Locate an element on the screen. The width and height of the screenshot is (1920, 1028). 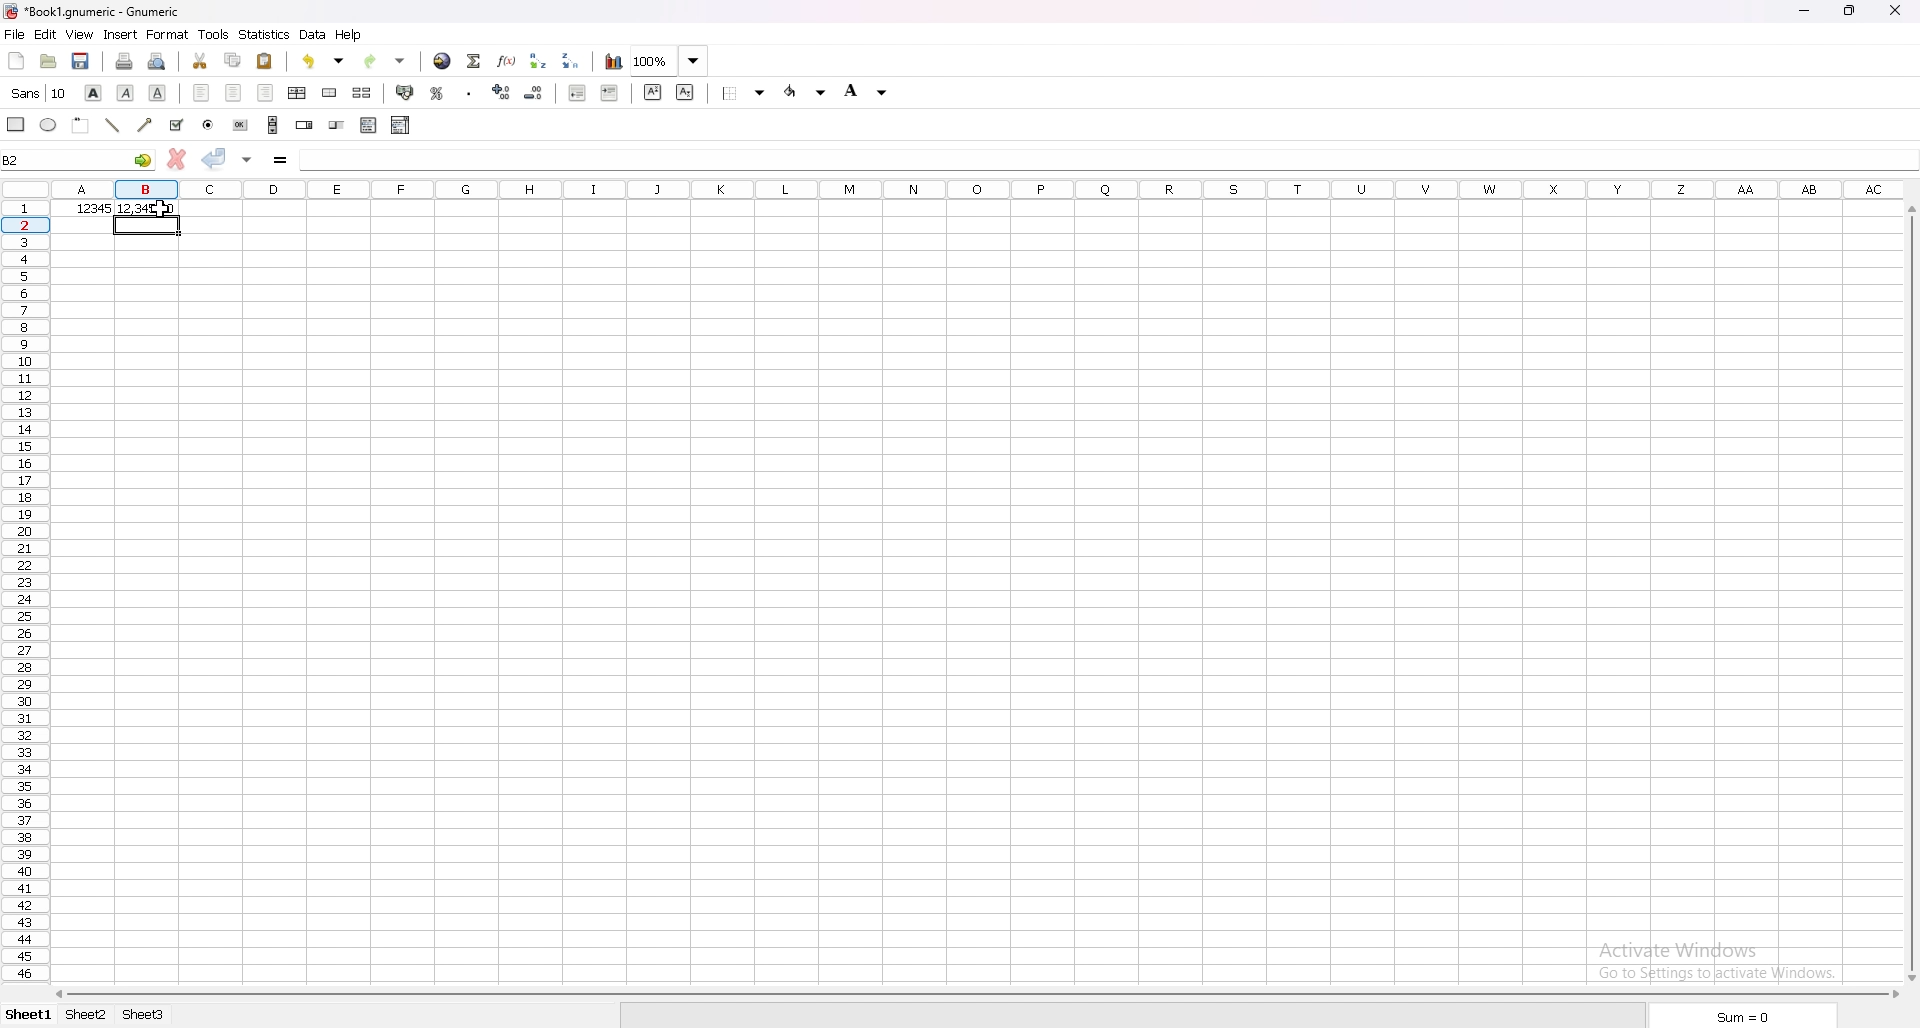
hyperlink is located at coordinates (444, 60).